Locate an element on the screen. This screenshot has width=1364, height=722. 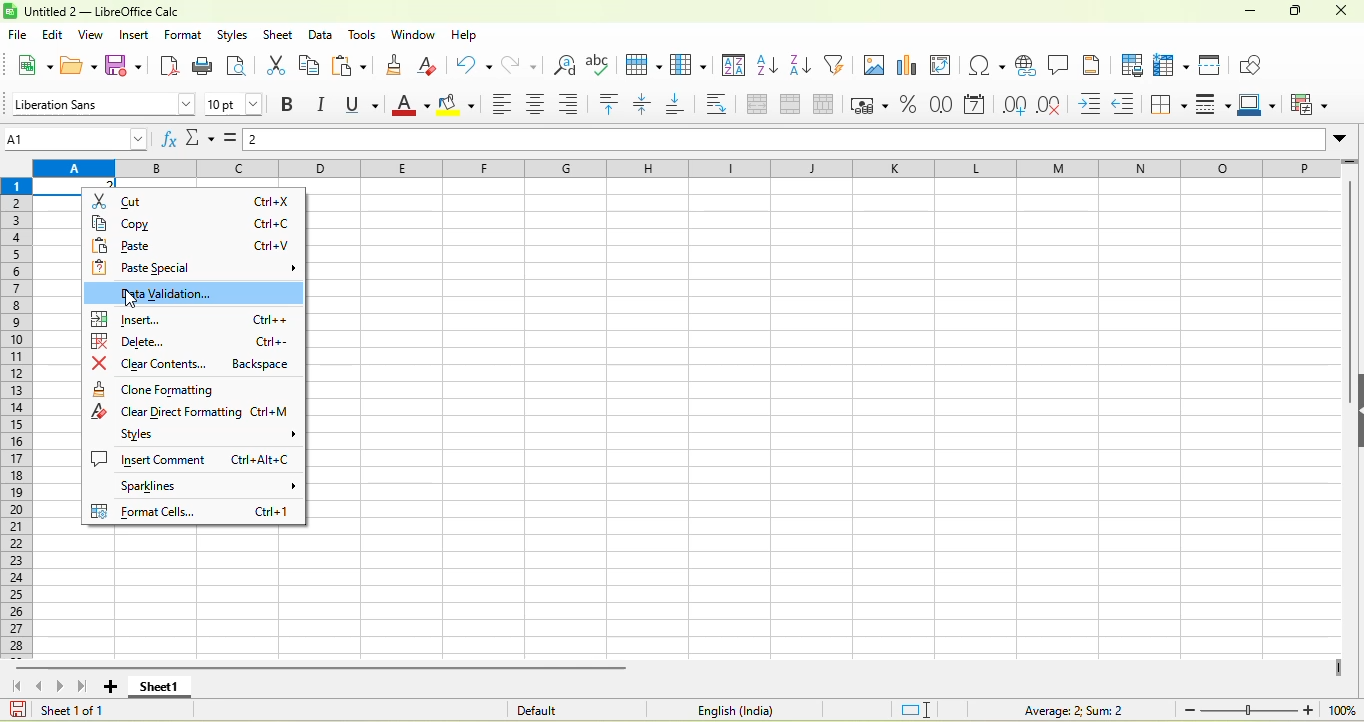
sheet is located at coordinates (278, 35).